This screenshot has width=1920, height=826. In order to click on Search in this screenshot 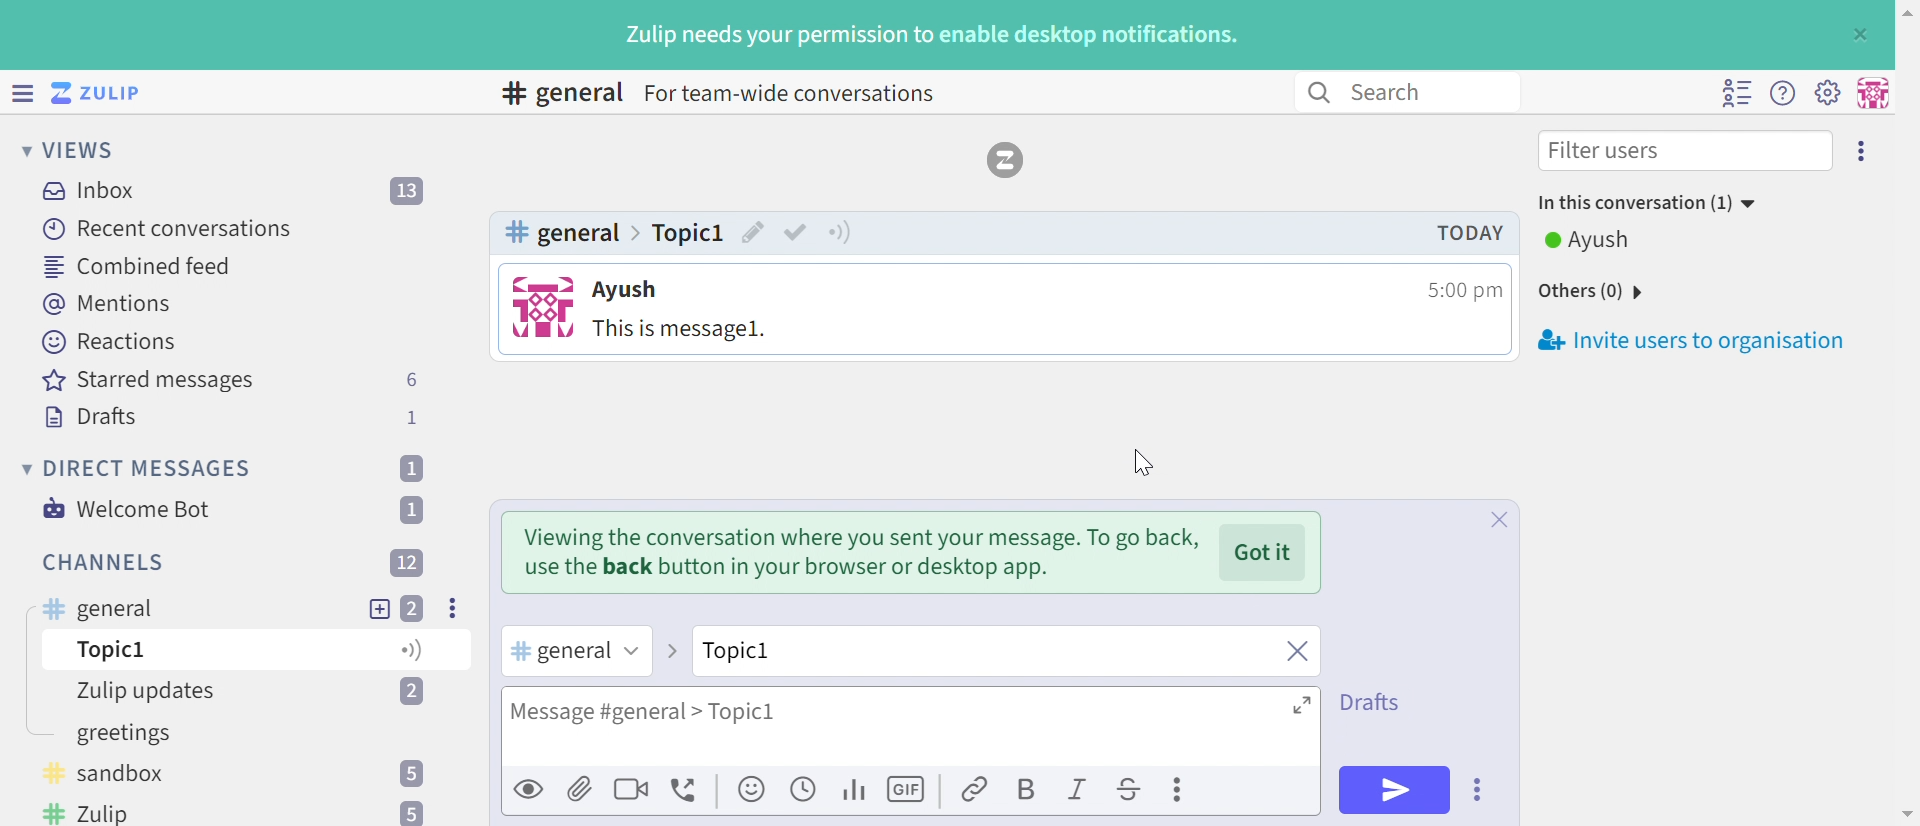, I will do `click(1317, 93)`.